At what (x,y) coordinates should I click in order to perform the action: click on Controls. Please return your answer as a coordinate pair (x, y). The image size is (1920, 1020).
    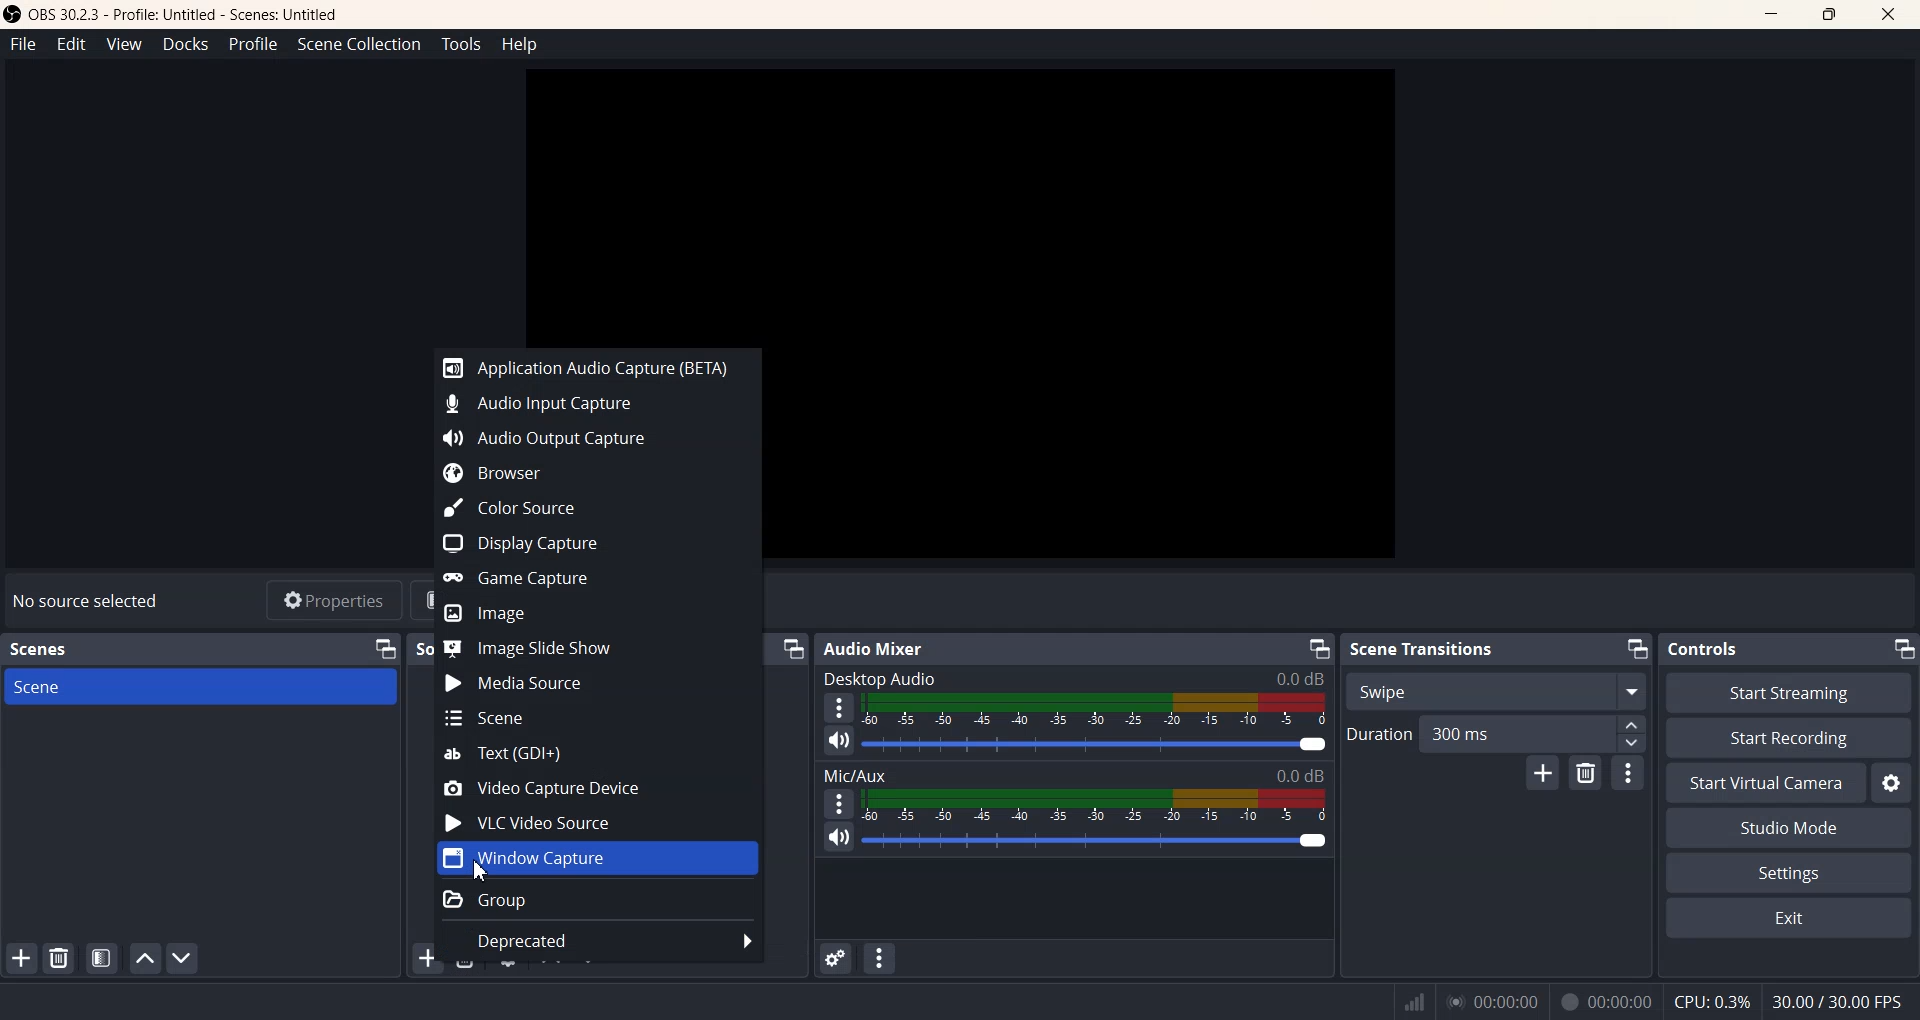
    Looking at the image, I should click on (1709, 649).